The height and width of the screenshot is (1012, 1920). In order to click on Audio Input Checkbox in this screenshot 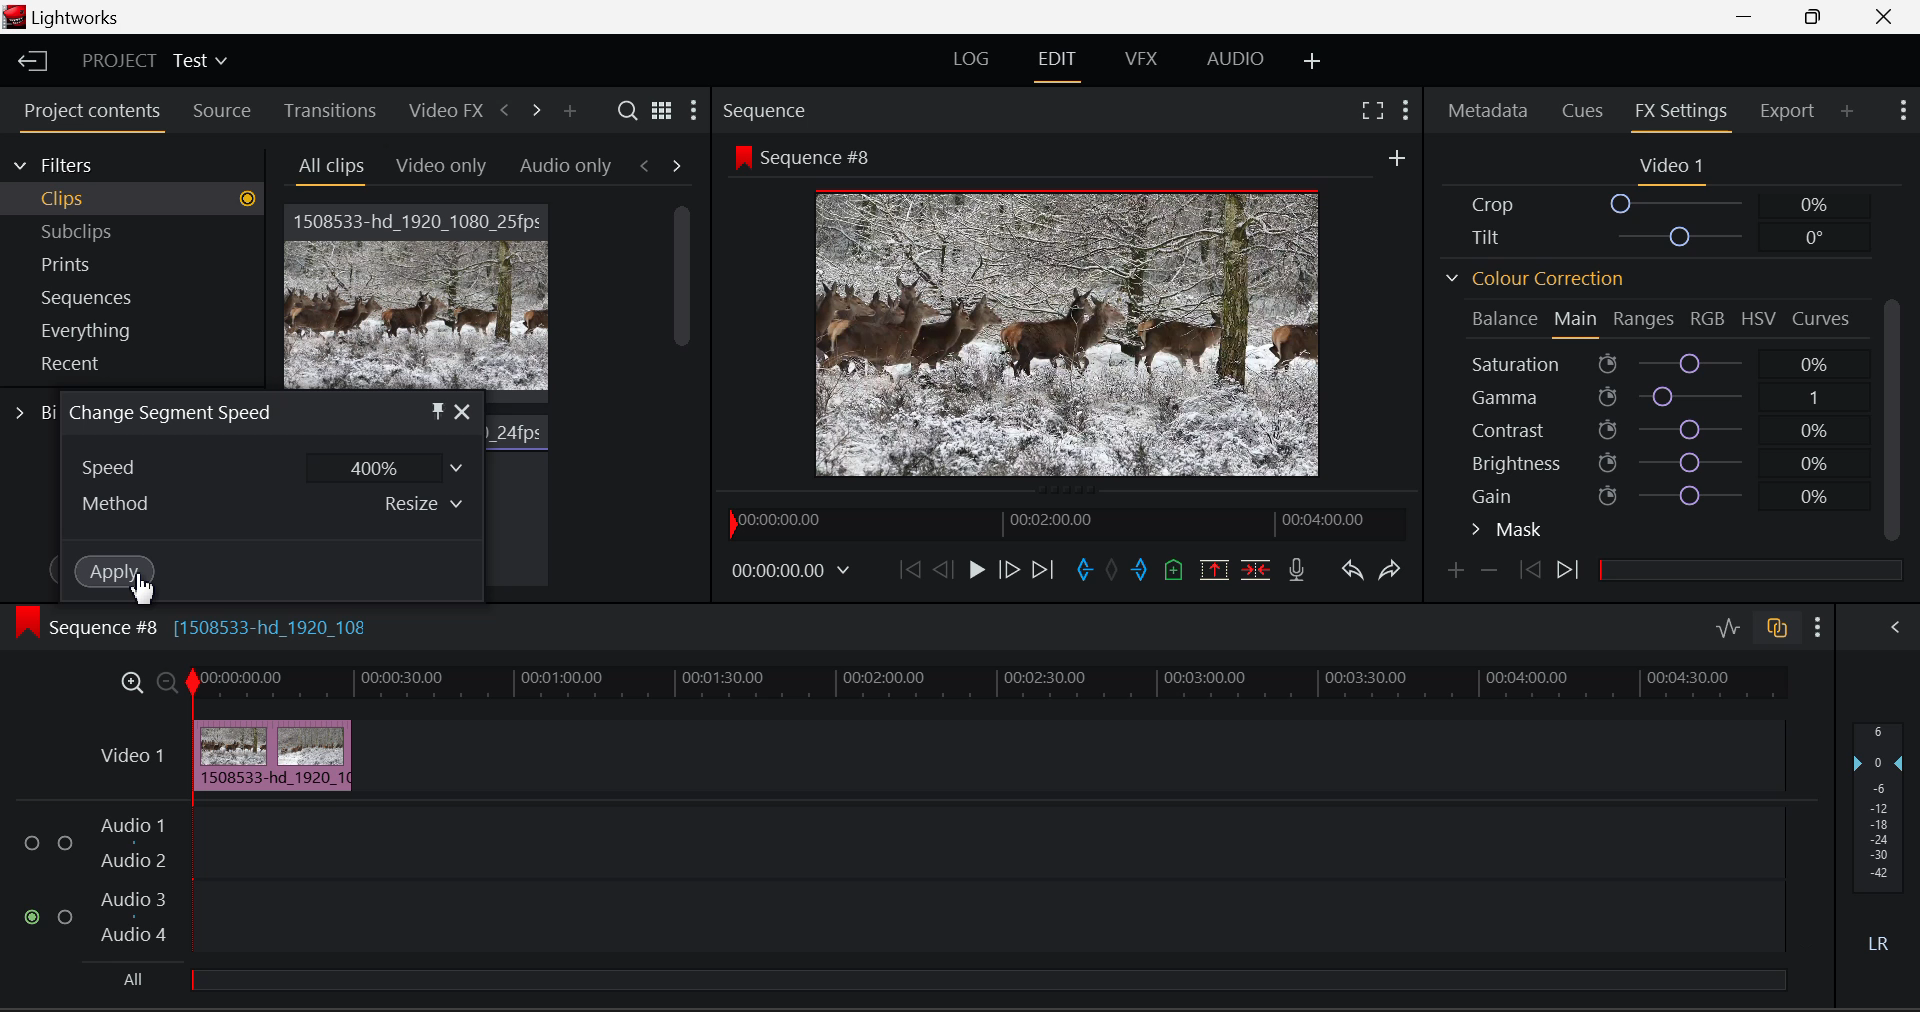, I will do `click(65, 918)`.